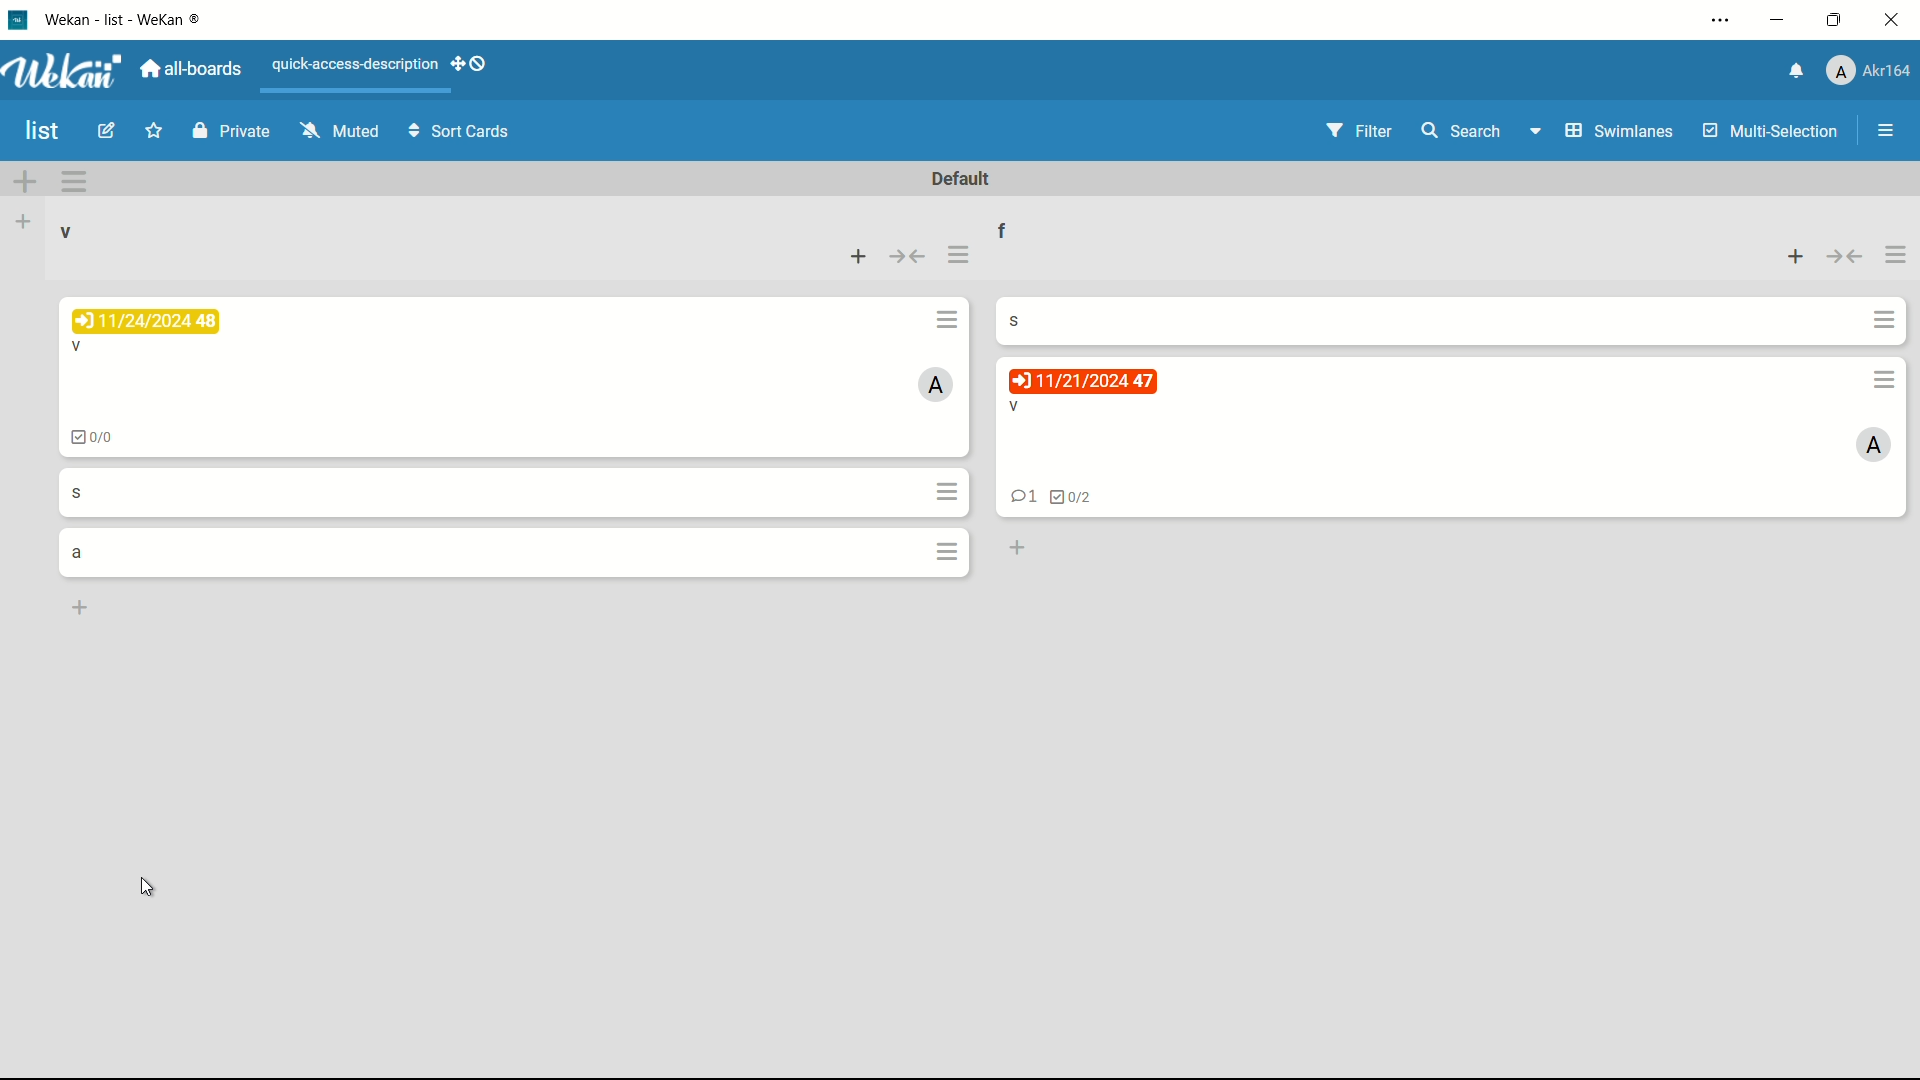 The width and height of the screenshot is (1920, 1080). I want to click on filter, so click(1359, 131).